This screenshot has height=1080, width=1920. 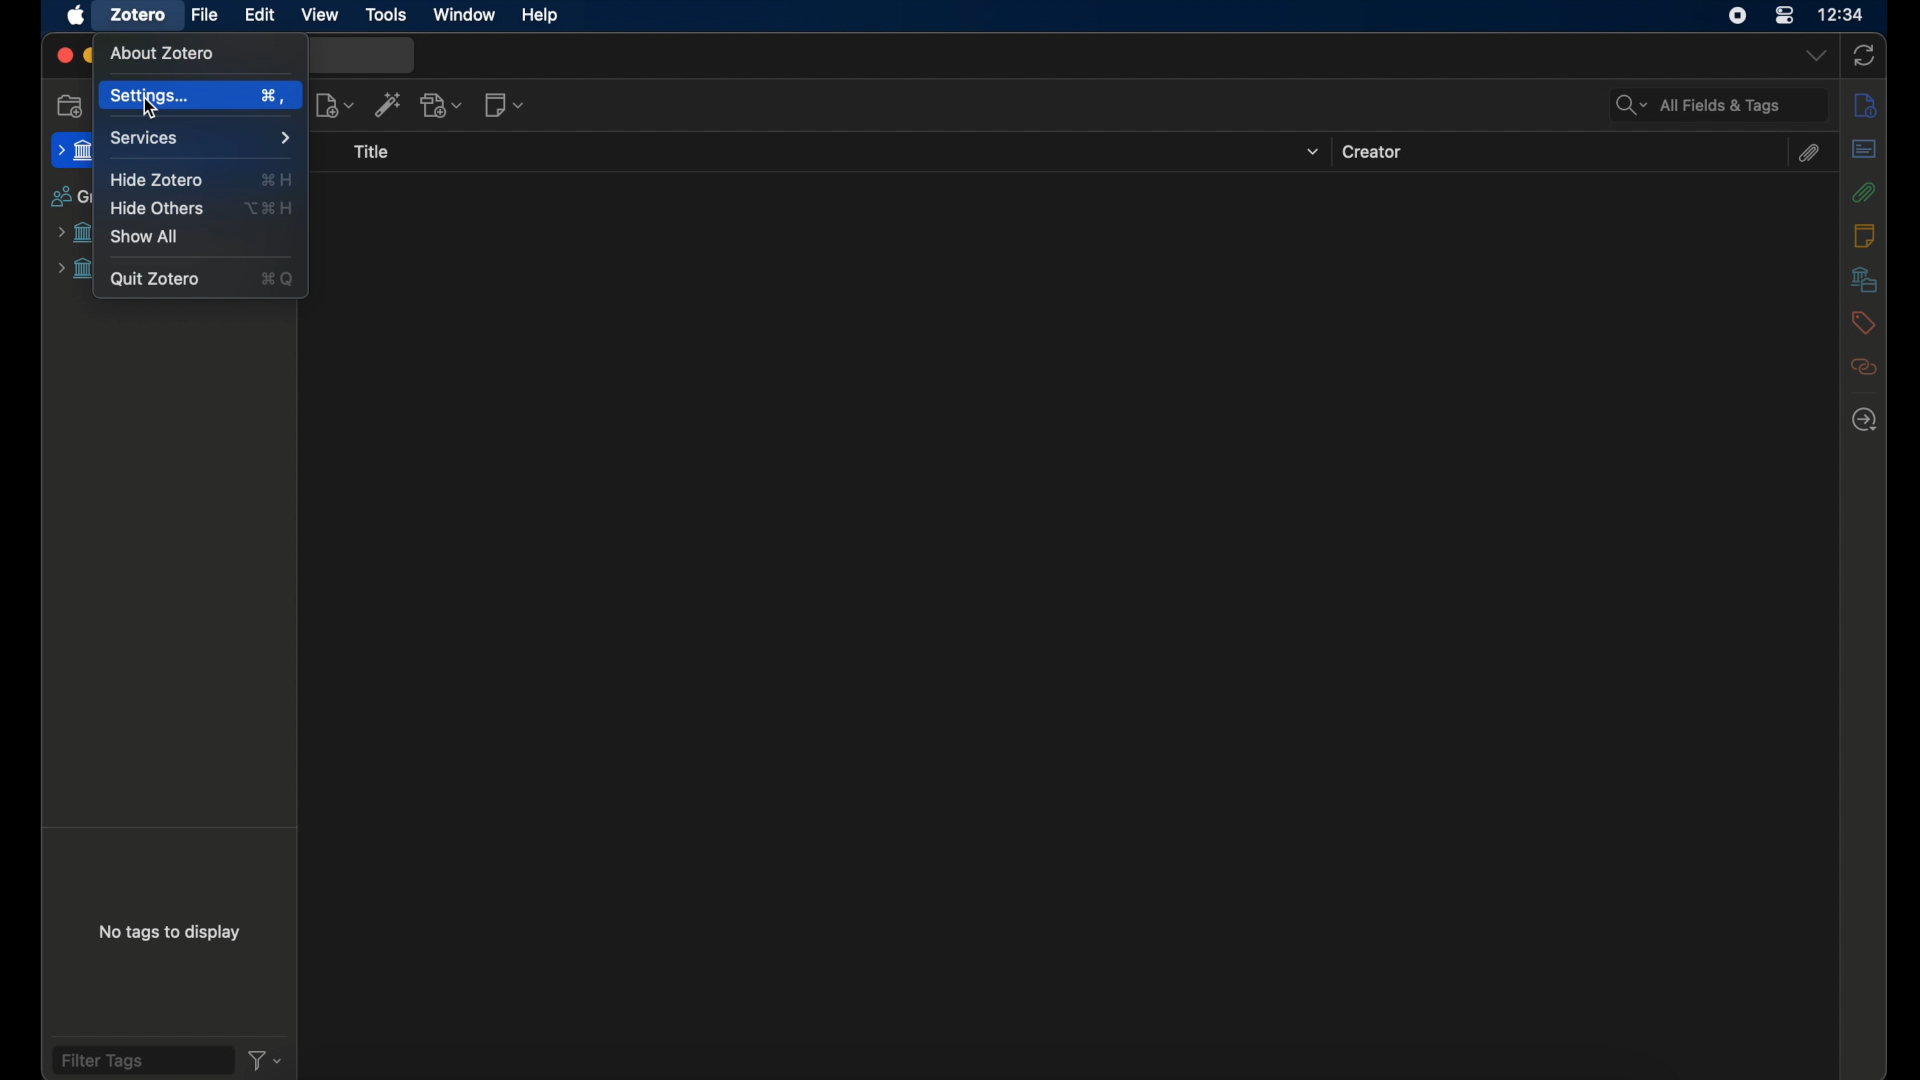 What do you see at coordinates (157, 179) in the screenshot?
I see `hide zotero` at bounding box center [157, 179].